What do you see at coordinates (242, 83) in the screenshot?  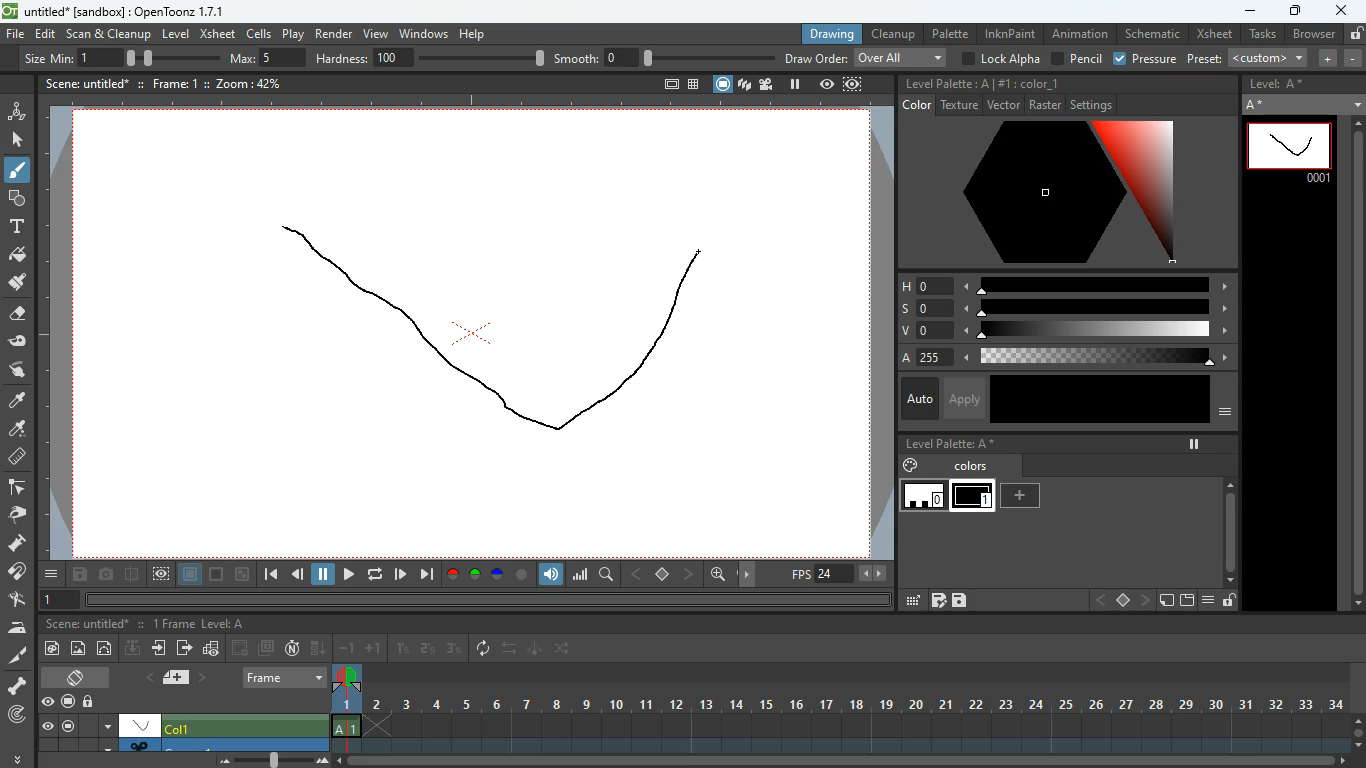 I see `zoom` at bounding box center [242, 83].